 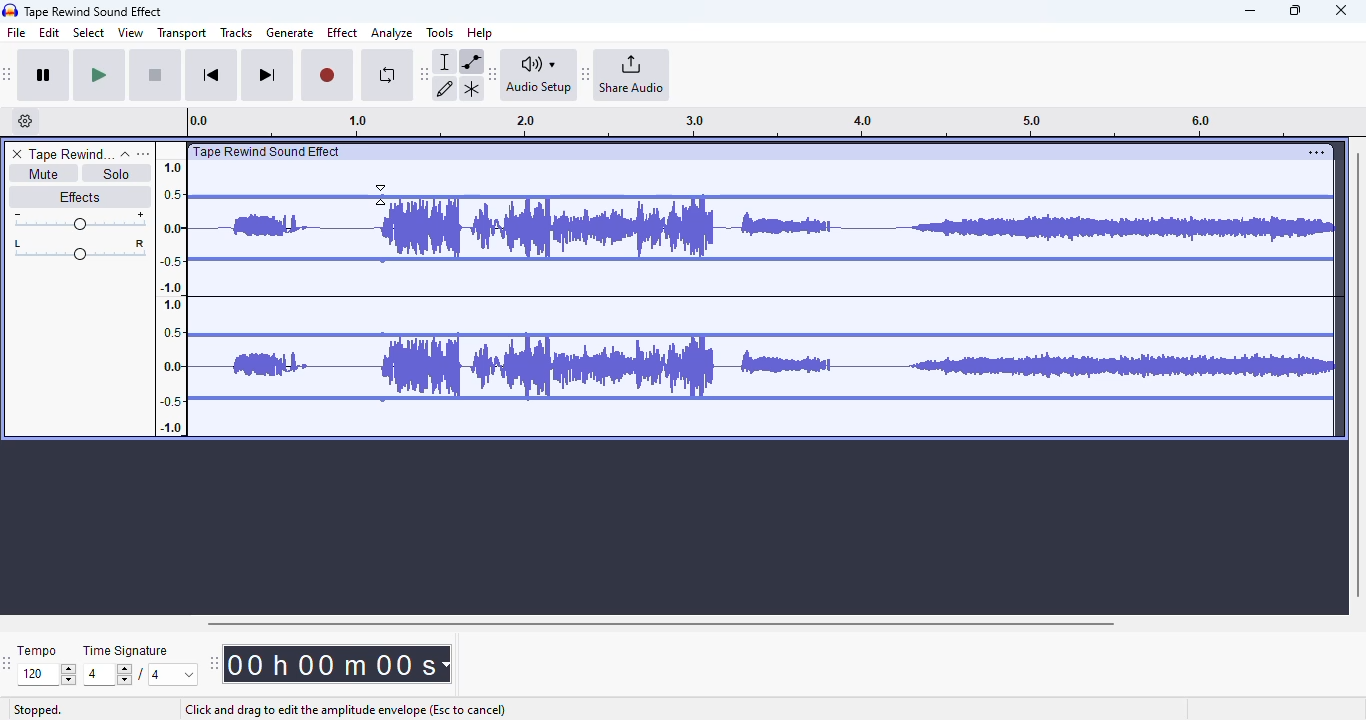 What do you see at coordinates (266, 76) in the screenshot?
I see `skip to end` at bounding box center [266, 76].